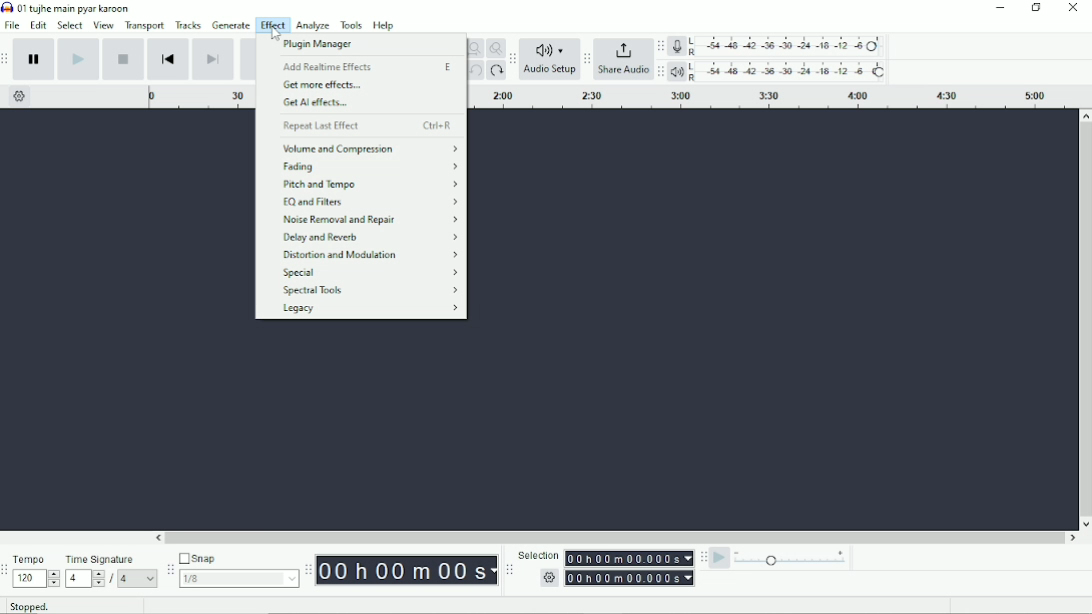 The width and height of the screenshot is (1092, 614). What do you see at coordinates (367, 291) in the screenshot?
I see `Spectral Tools` at bounding box center [367, 291].